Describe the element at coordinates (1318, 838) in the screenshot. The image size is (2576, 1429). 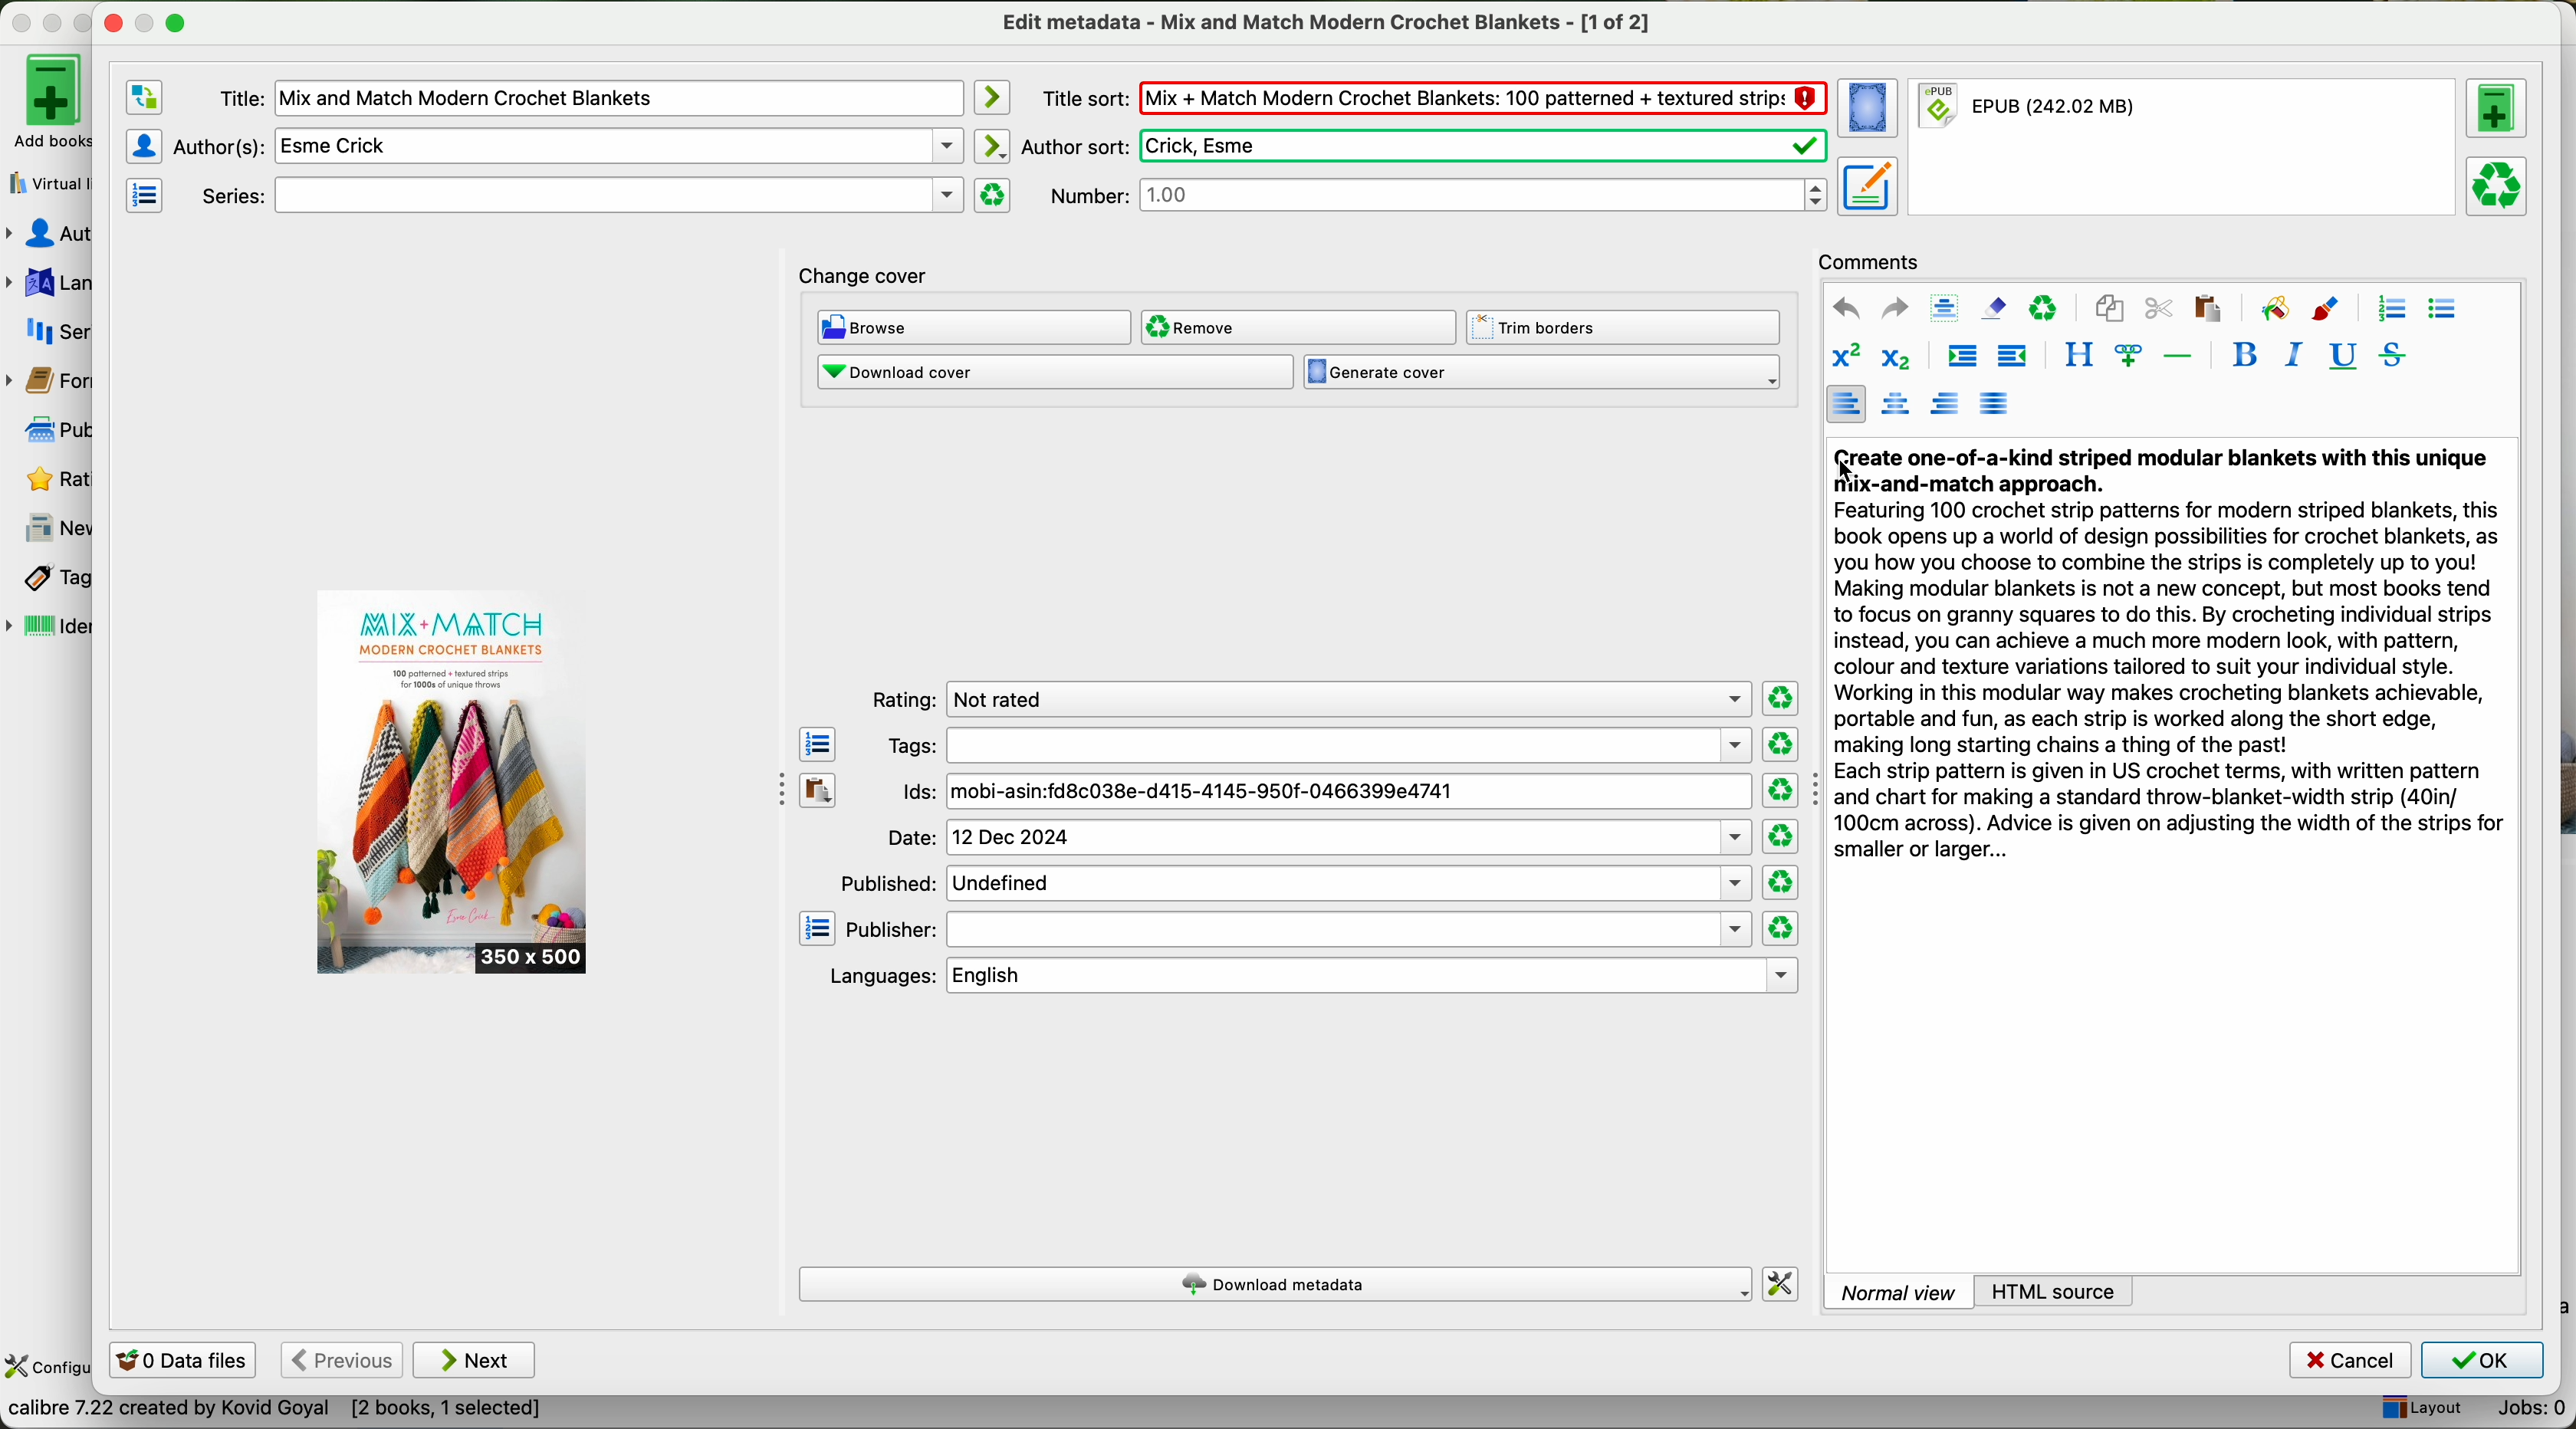
I see `date` at that location.